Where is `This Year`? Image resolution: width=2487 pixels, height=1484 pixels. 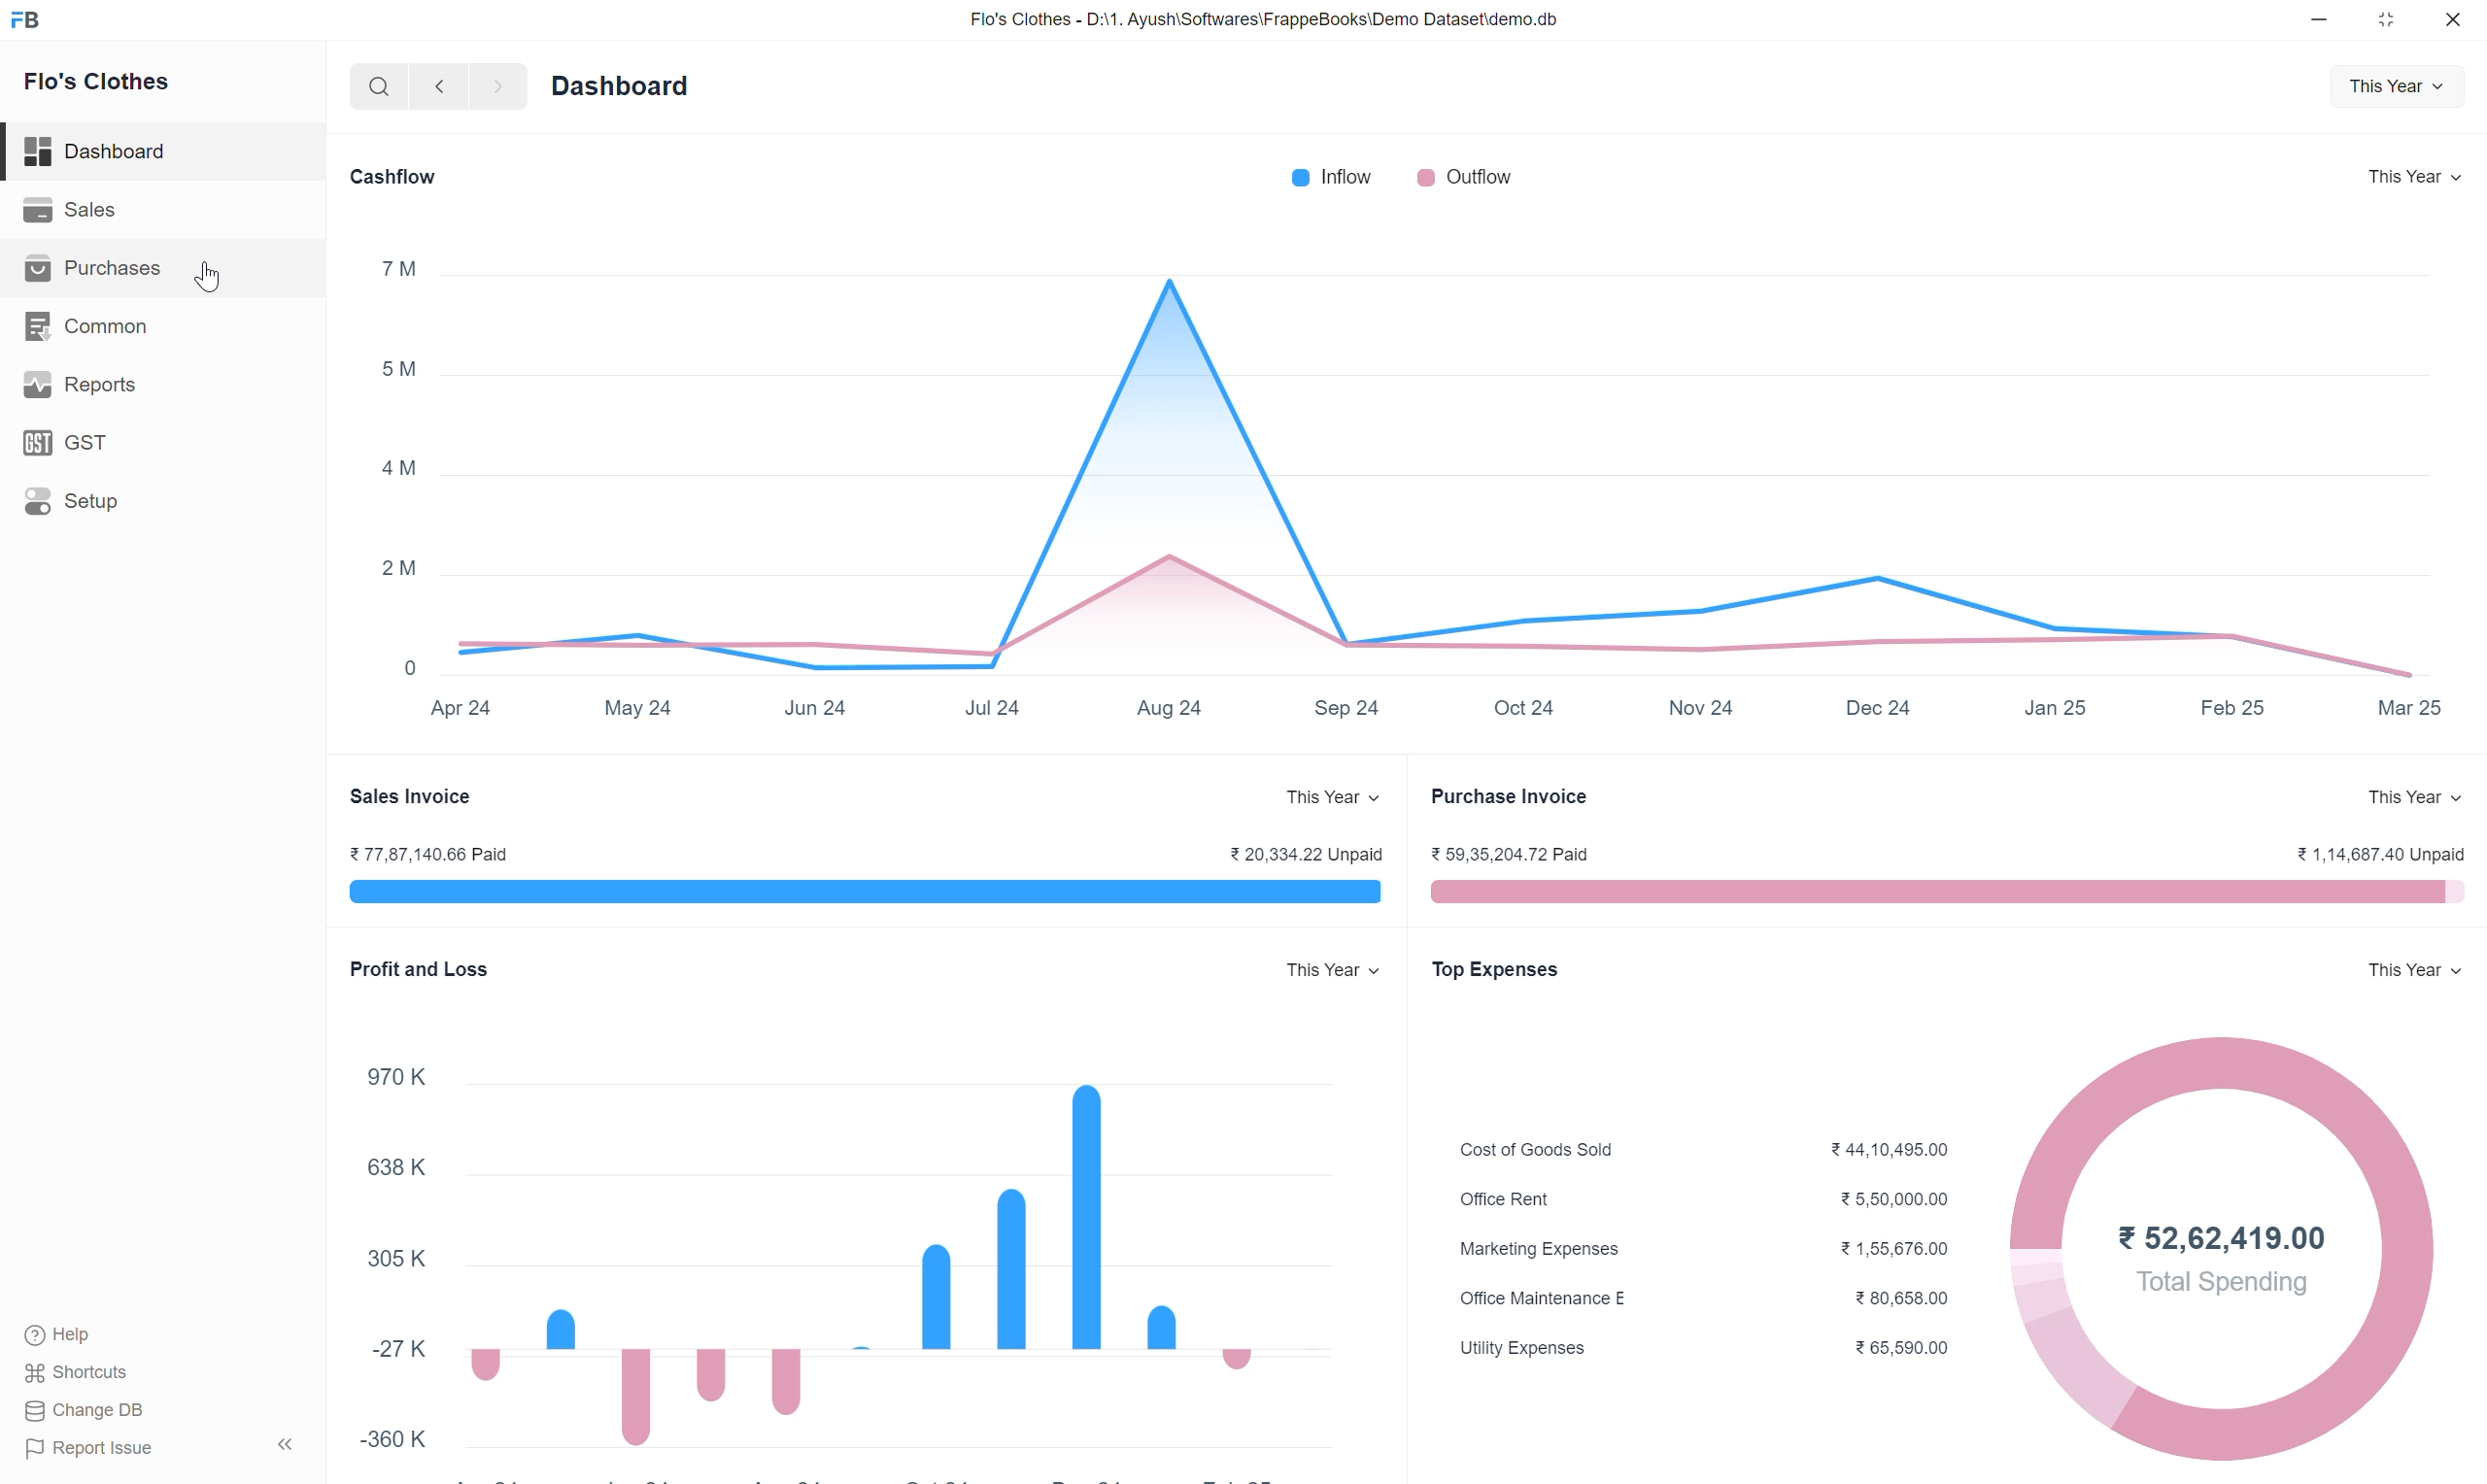 This Year is located at coordinates (2414, 796).